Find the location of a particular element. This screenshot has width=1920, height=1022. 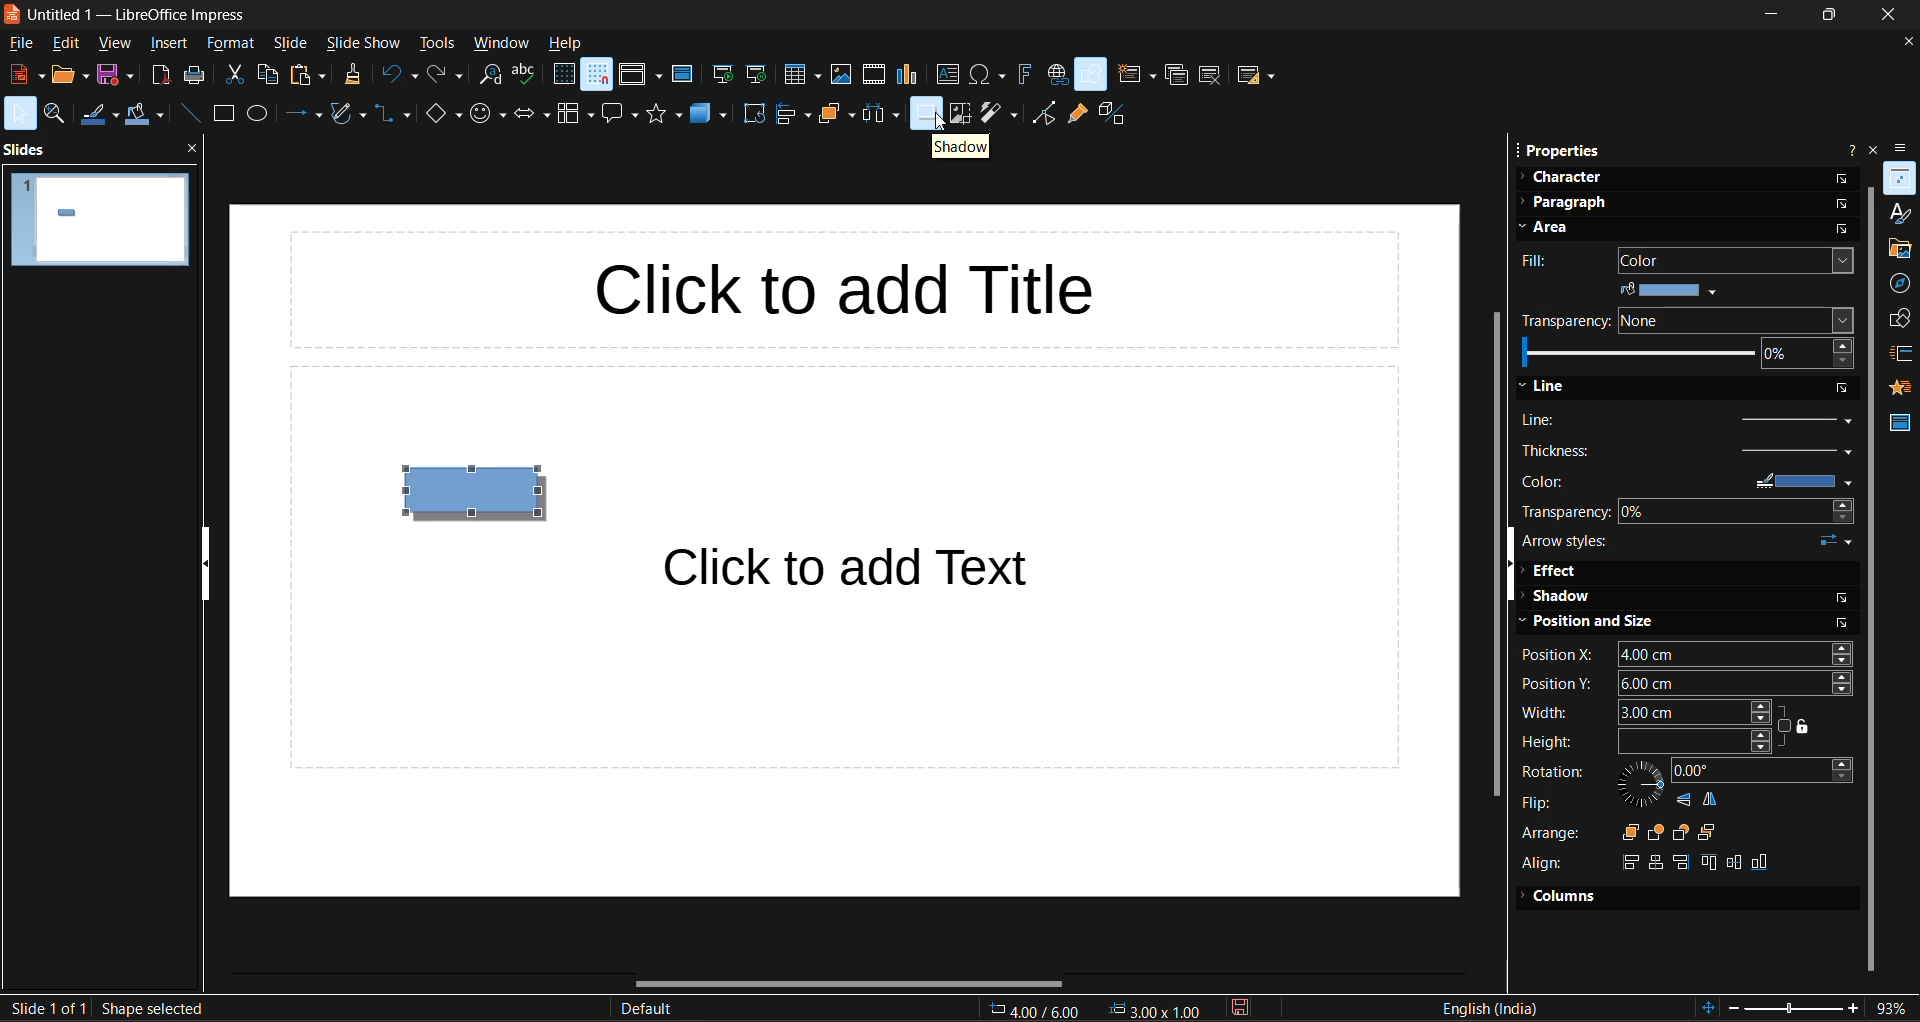

insert fontwork text is located at coordinates (1026, 78).